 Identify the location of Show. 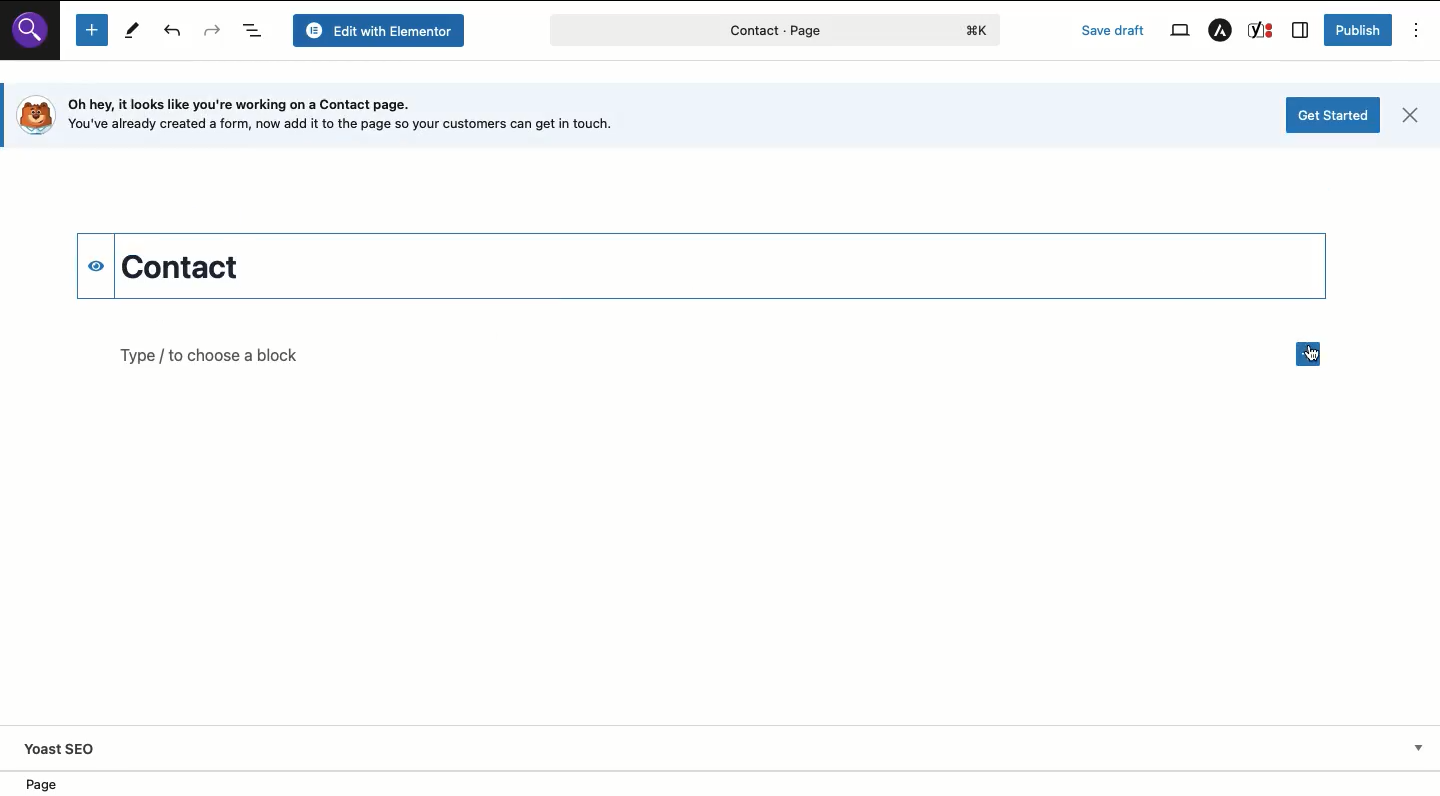
(1415, 747).